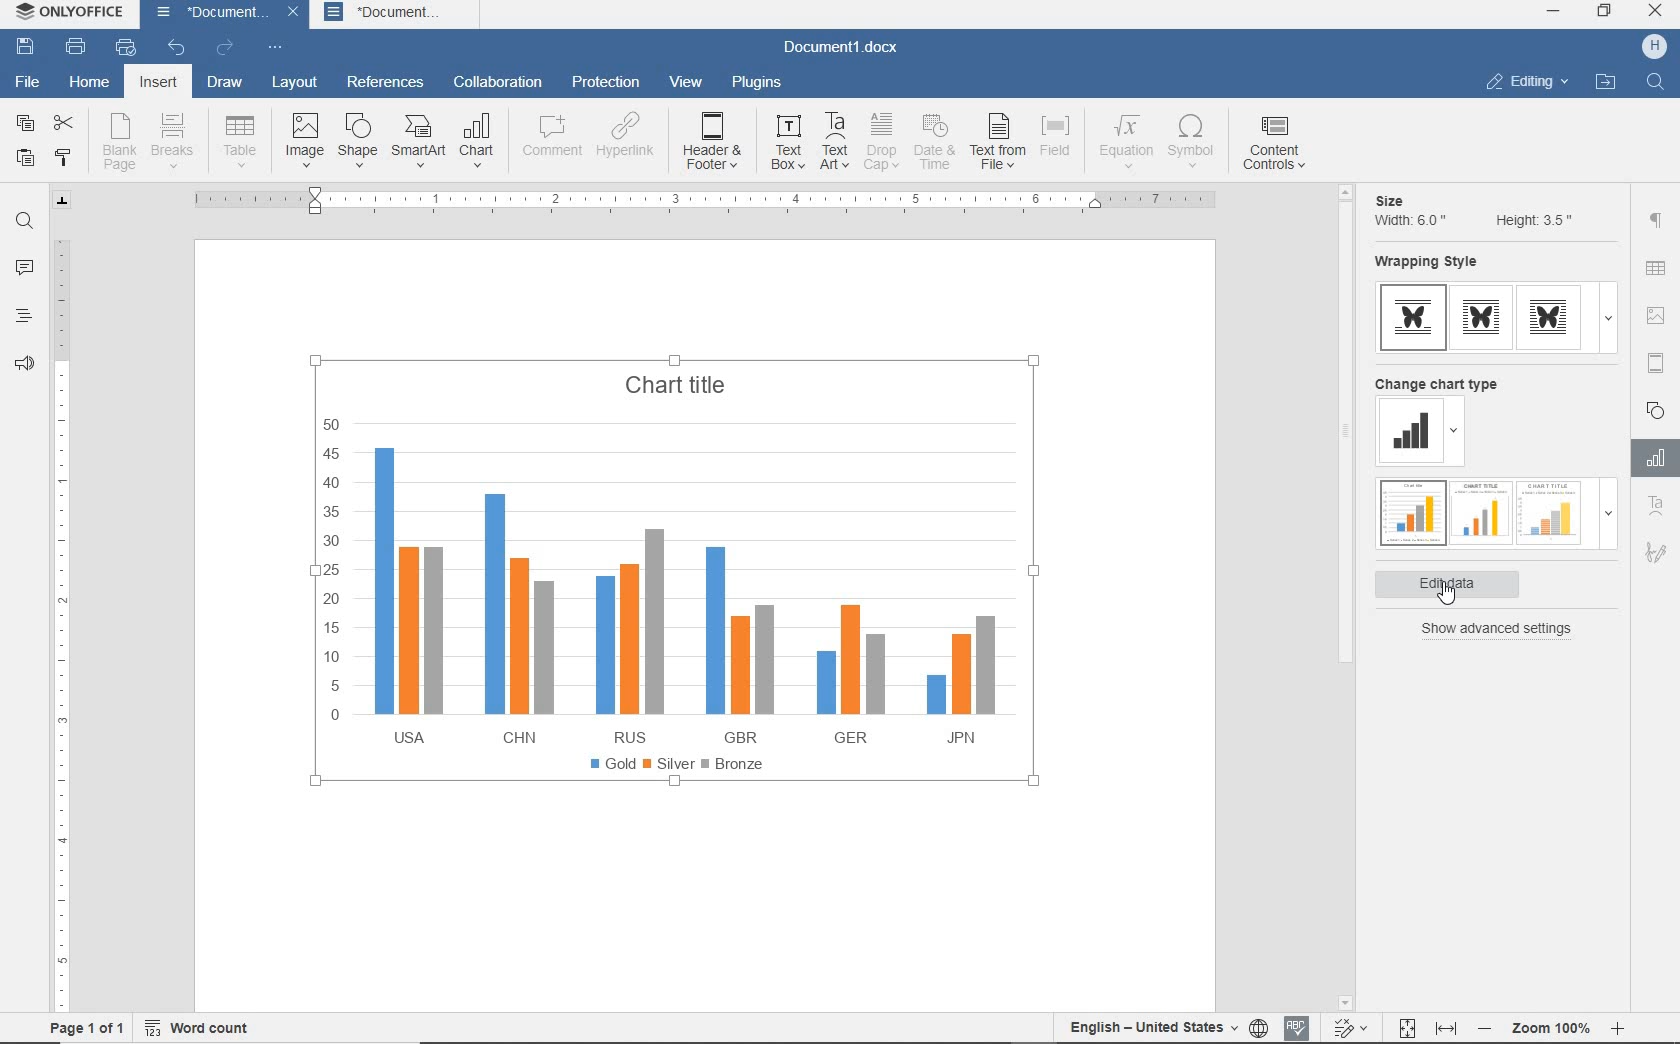 This screenshot has height=1044, width=1680. What do you see at coordinates (65, 157) in the screenshot?
I see `copy style` at bounding box center [65, 157].